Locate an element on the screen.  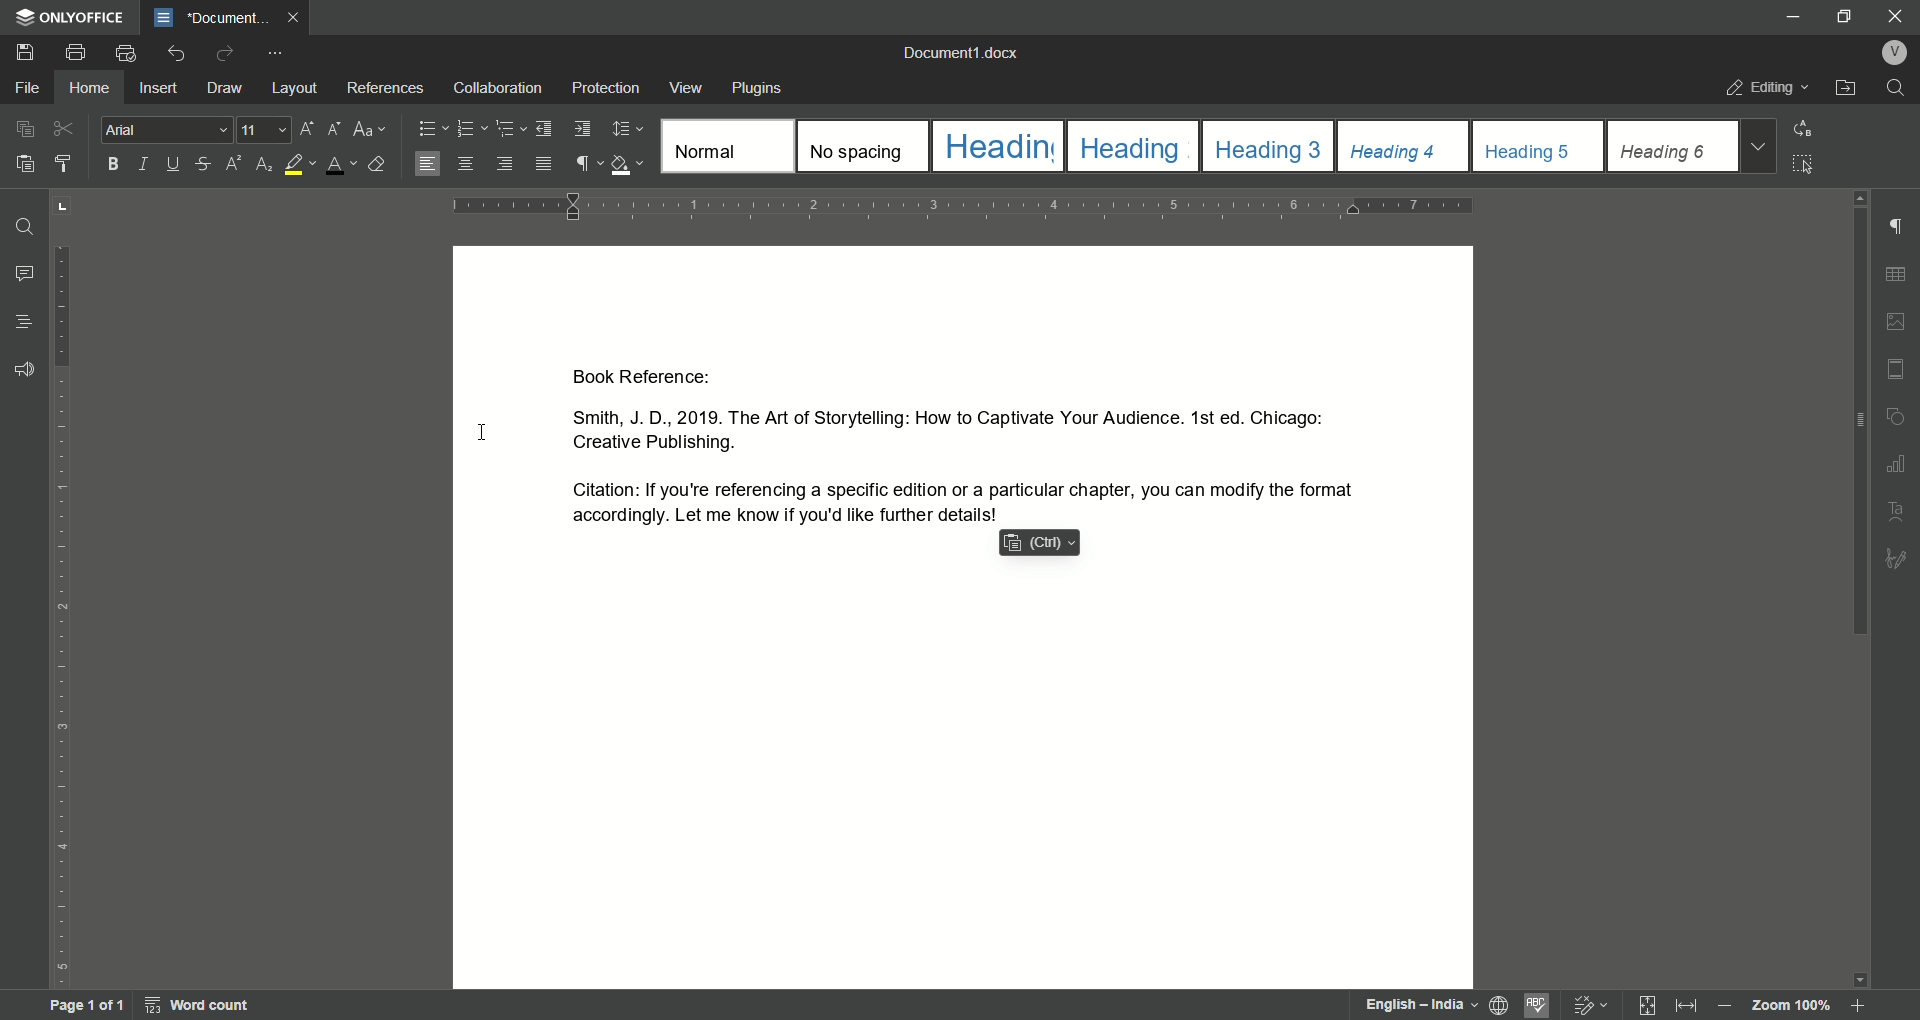
align right is located at coordinates (503, 163).